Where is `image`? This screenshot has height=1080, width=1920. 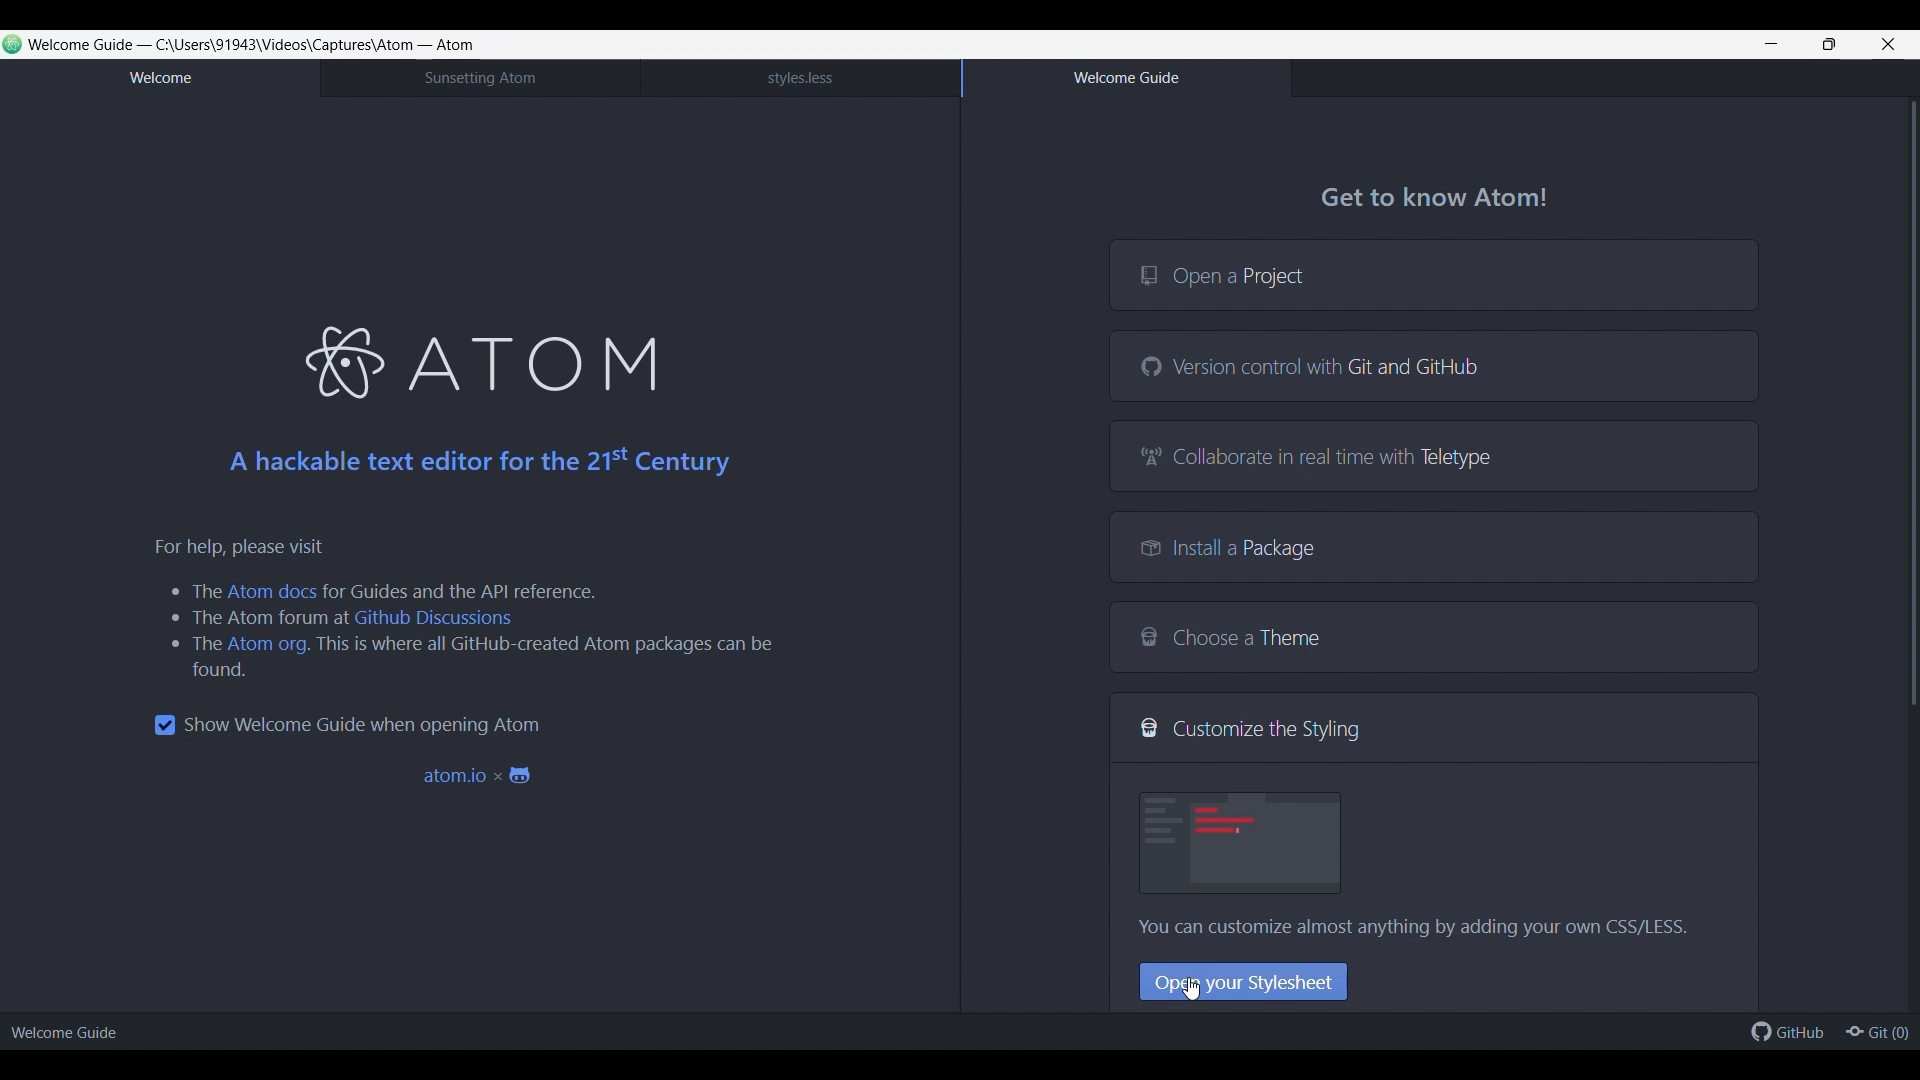 image is located at coordinates (1242, 842).